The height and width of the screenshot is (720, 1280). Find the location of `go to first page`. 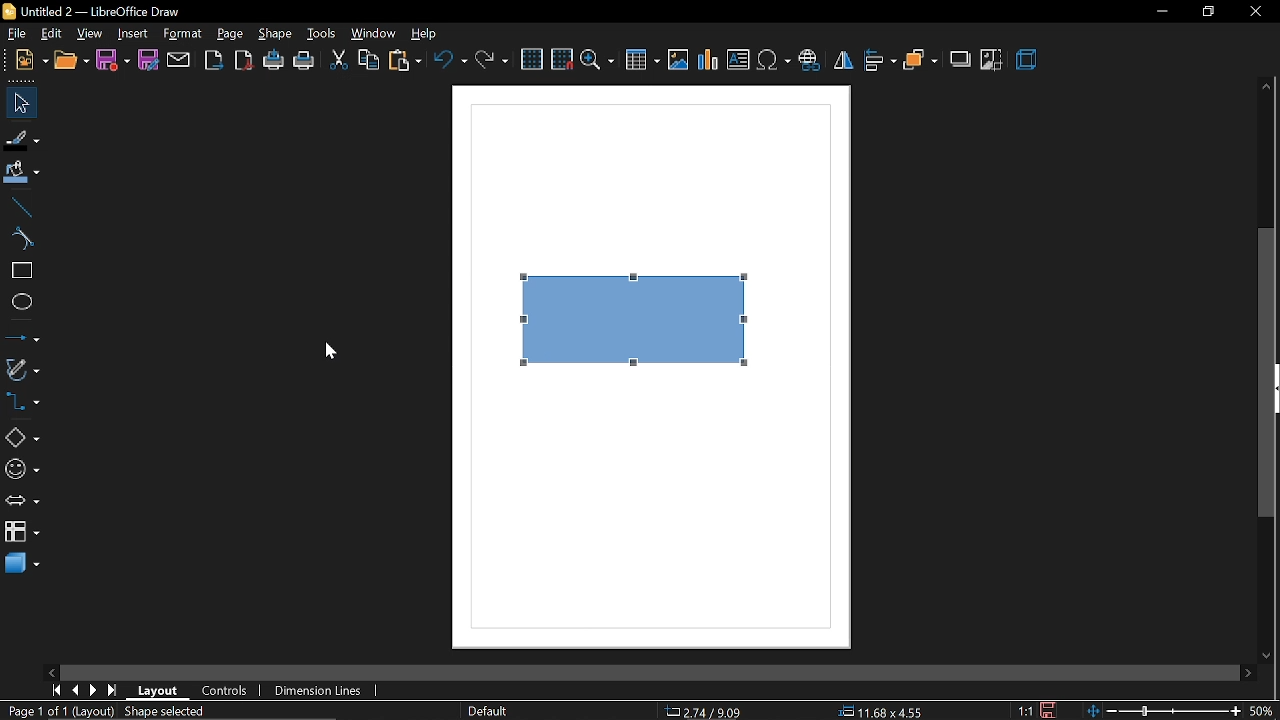

go to first page is located at coordinates (55, 691).